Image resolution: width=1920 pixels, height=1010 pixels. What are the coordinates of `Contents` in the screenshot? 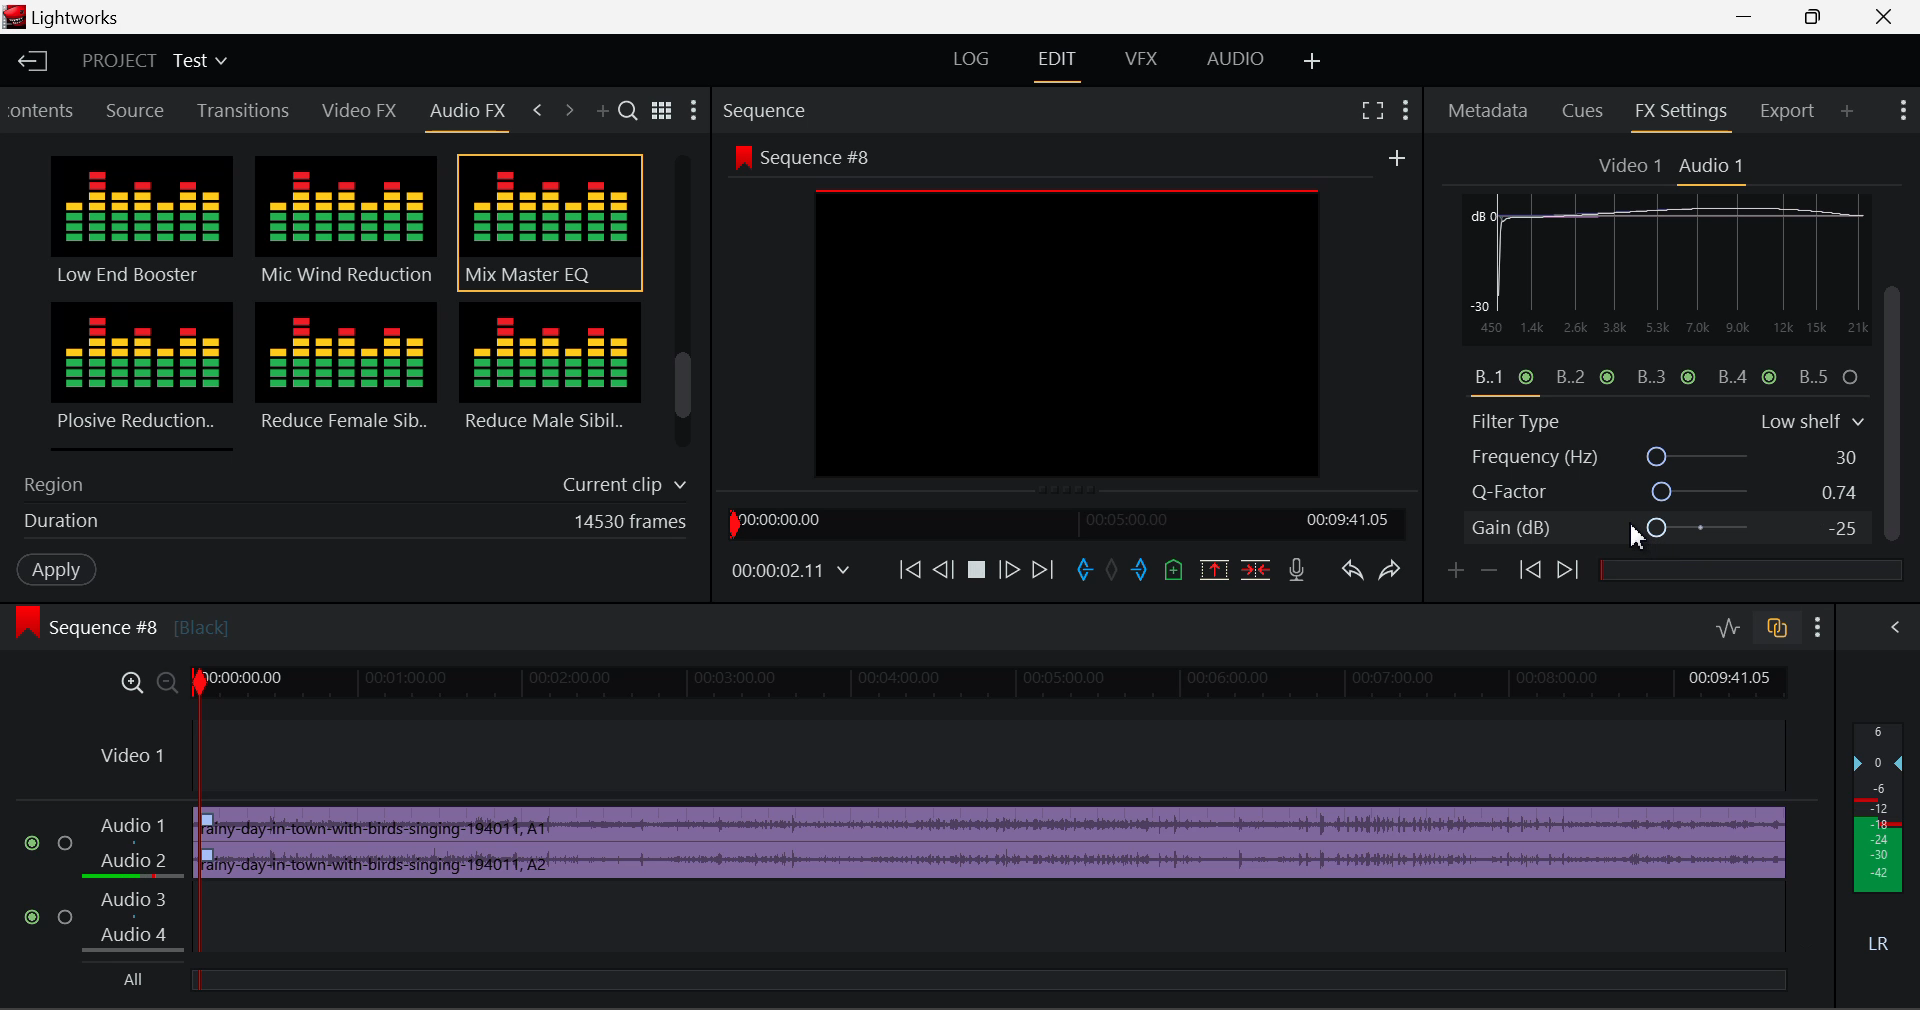 It's located at (43, 108).